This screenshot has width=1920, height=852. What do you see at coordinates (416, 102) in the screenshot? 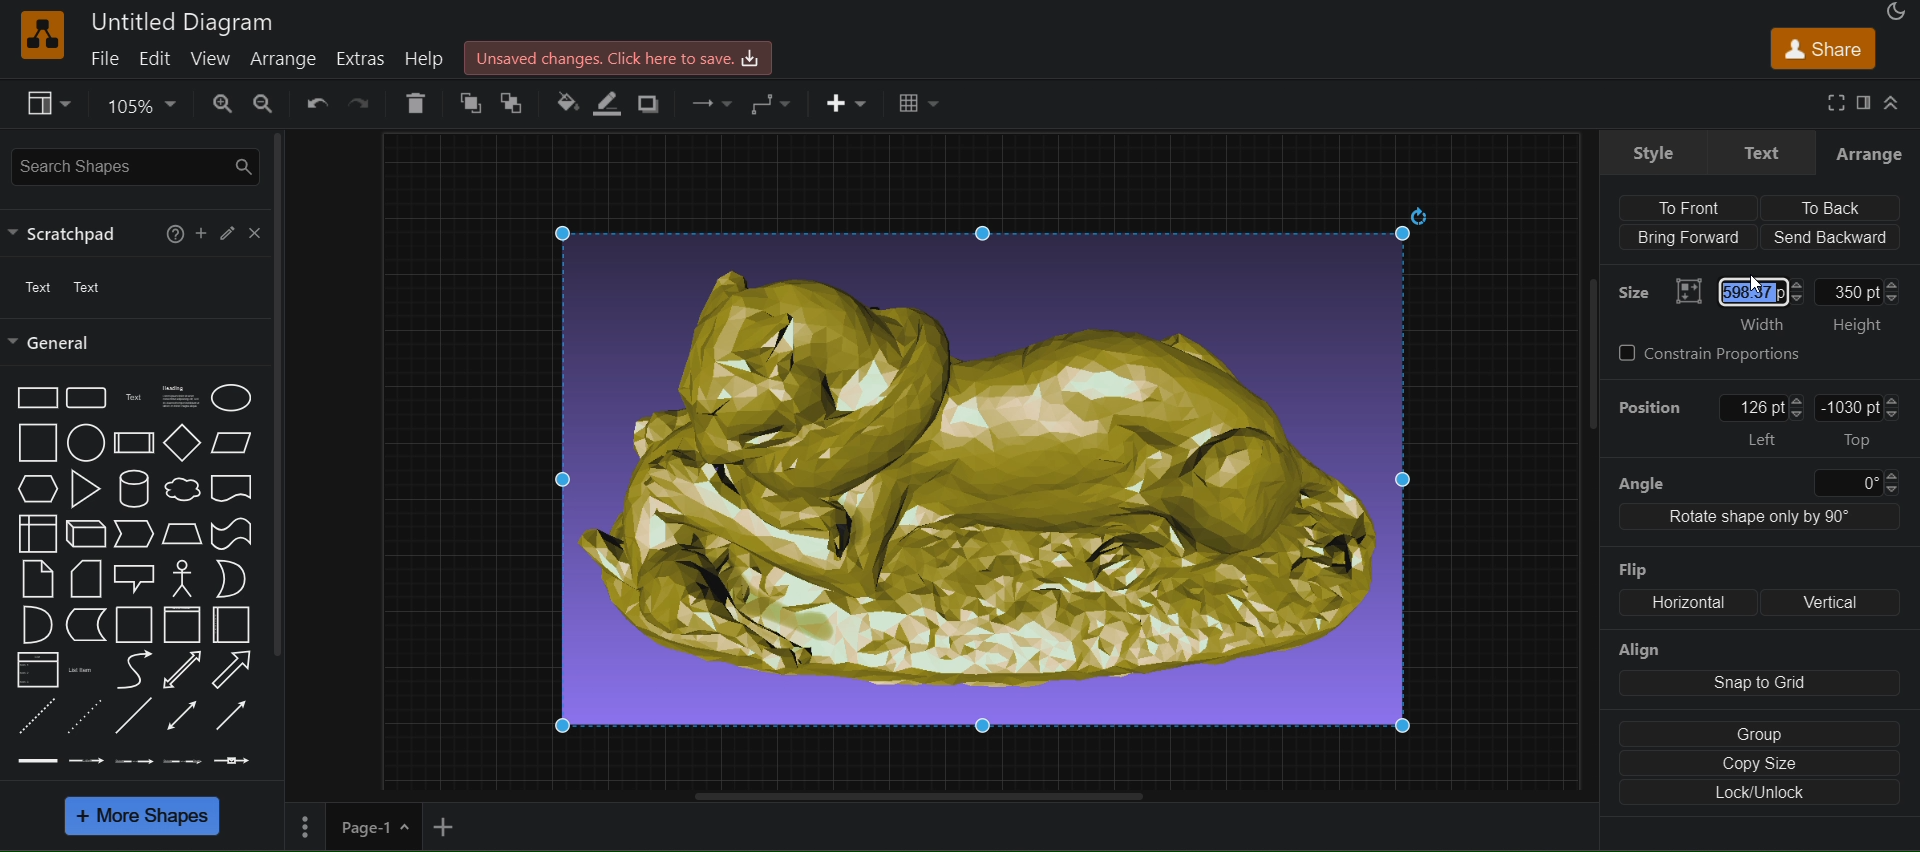
I see `delete` at bounding box center [416, 102].